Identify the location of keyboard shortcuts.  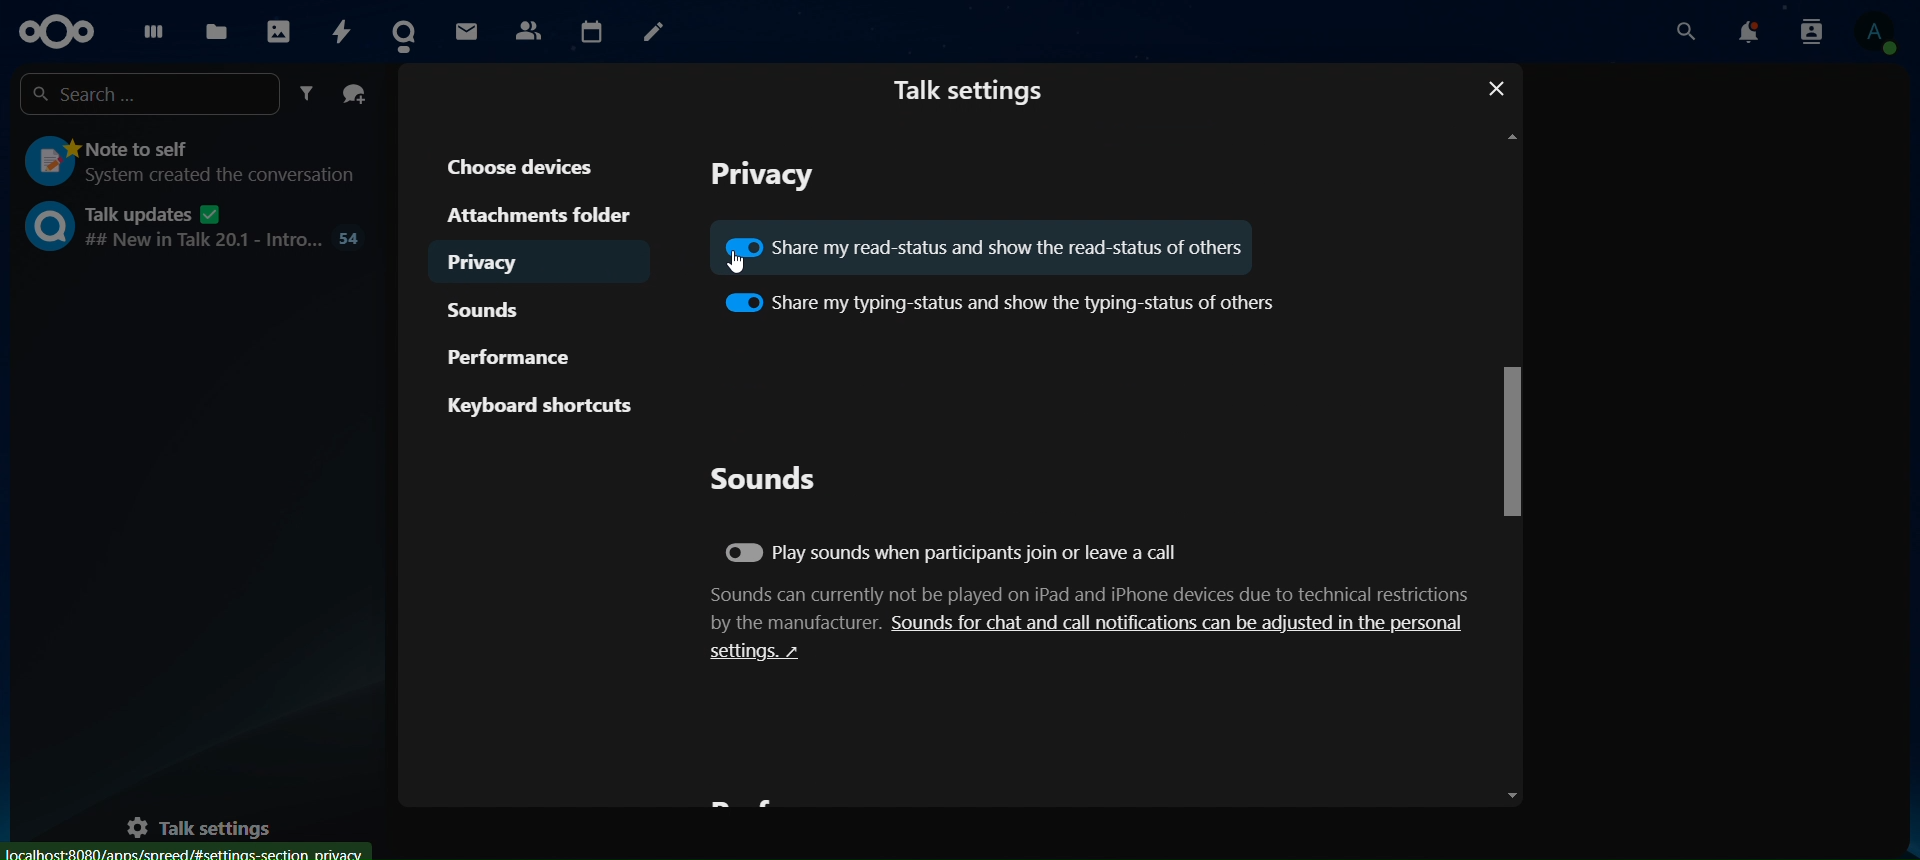
(541, 405).